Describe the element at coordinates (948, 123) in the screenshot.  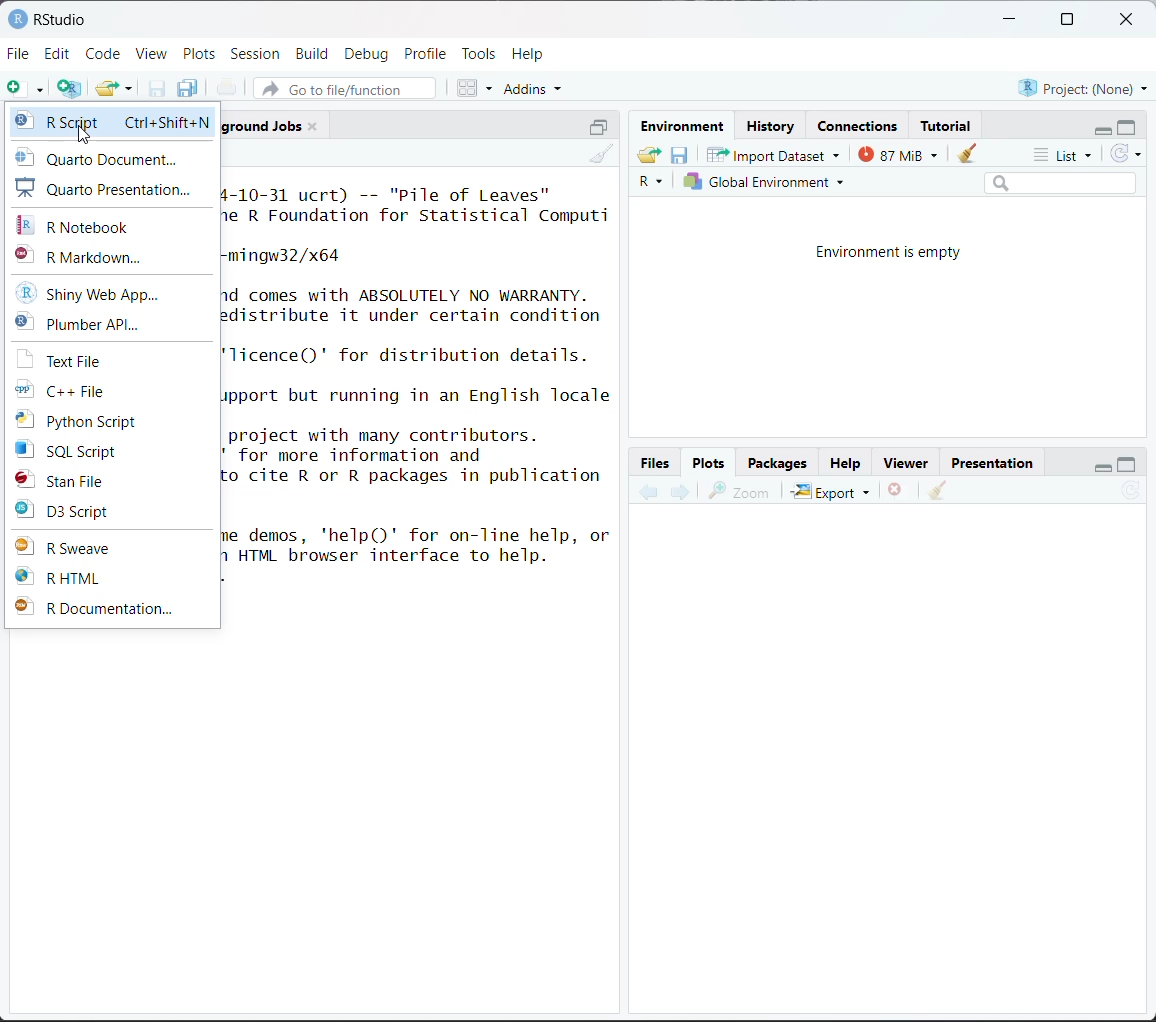
I see `Tutorial` at that location.